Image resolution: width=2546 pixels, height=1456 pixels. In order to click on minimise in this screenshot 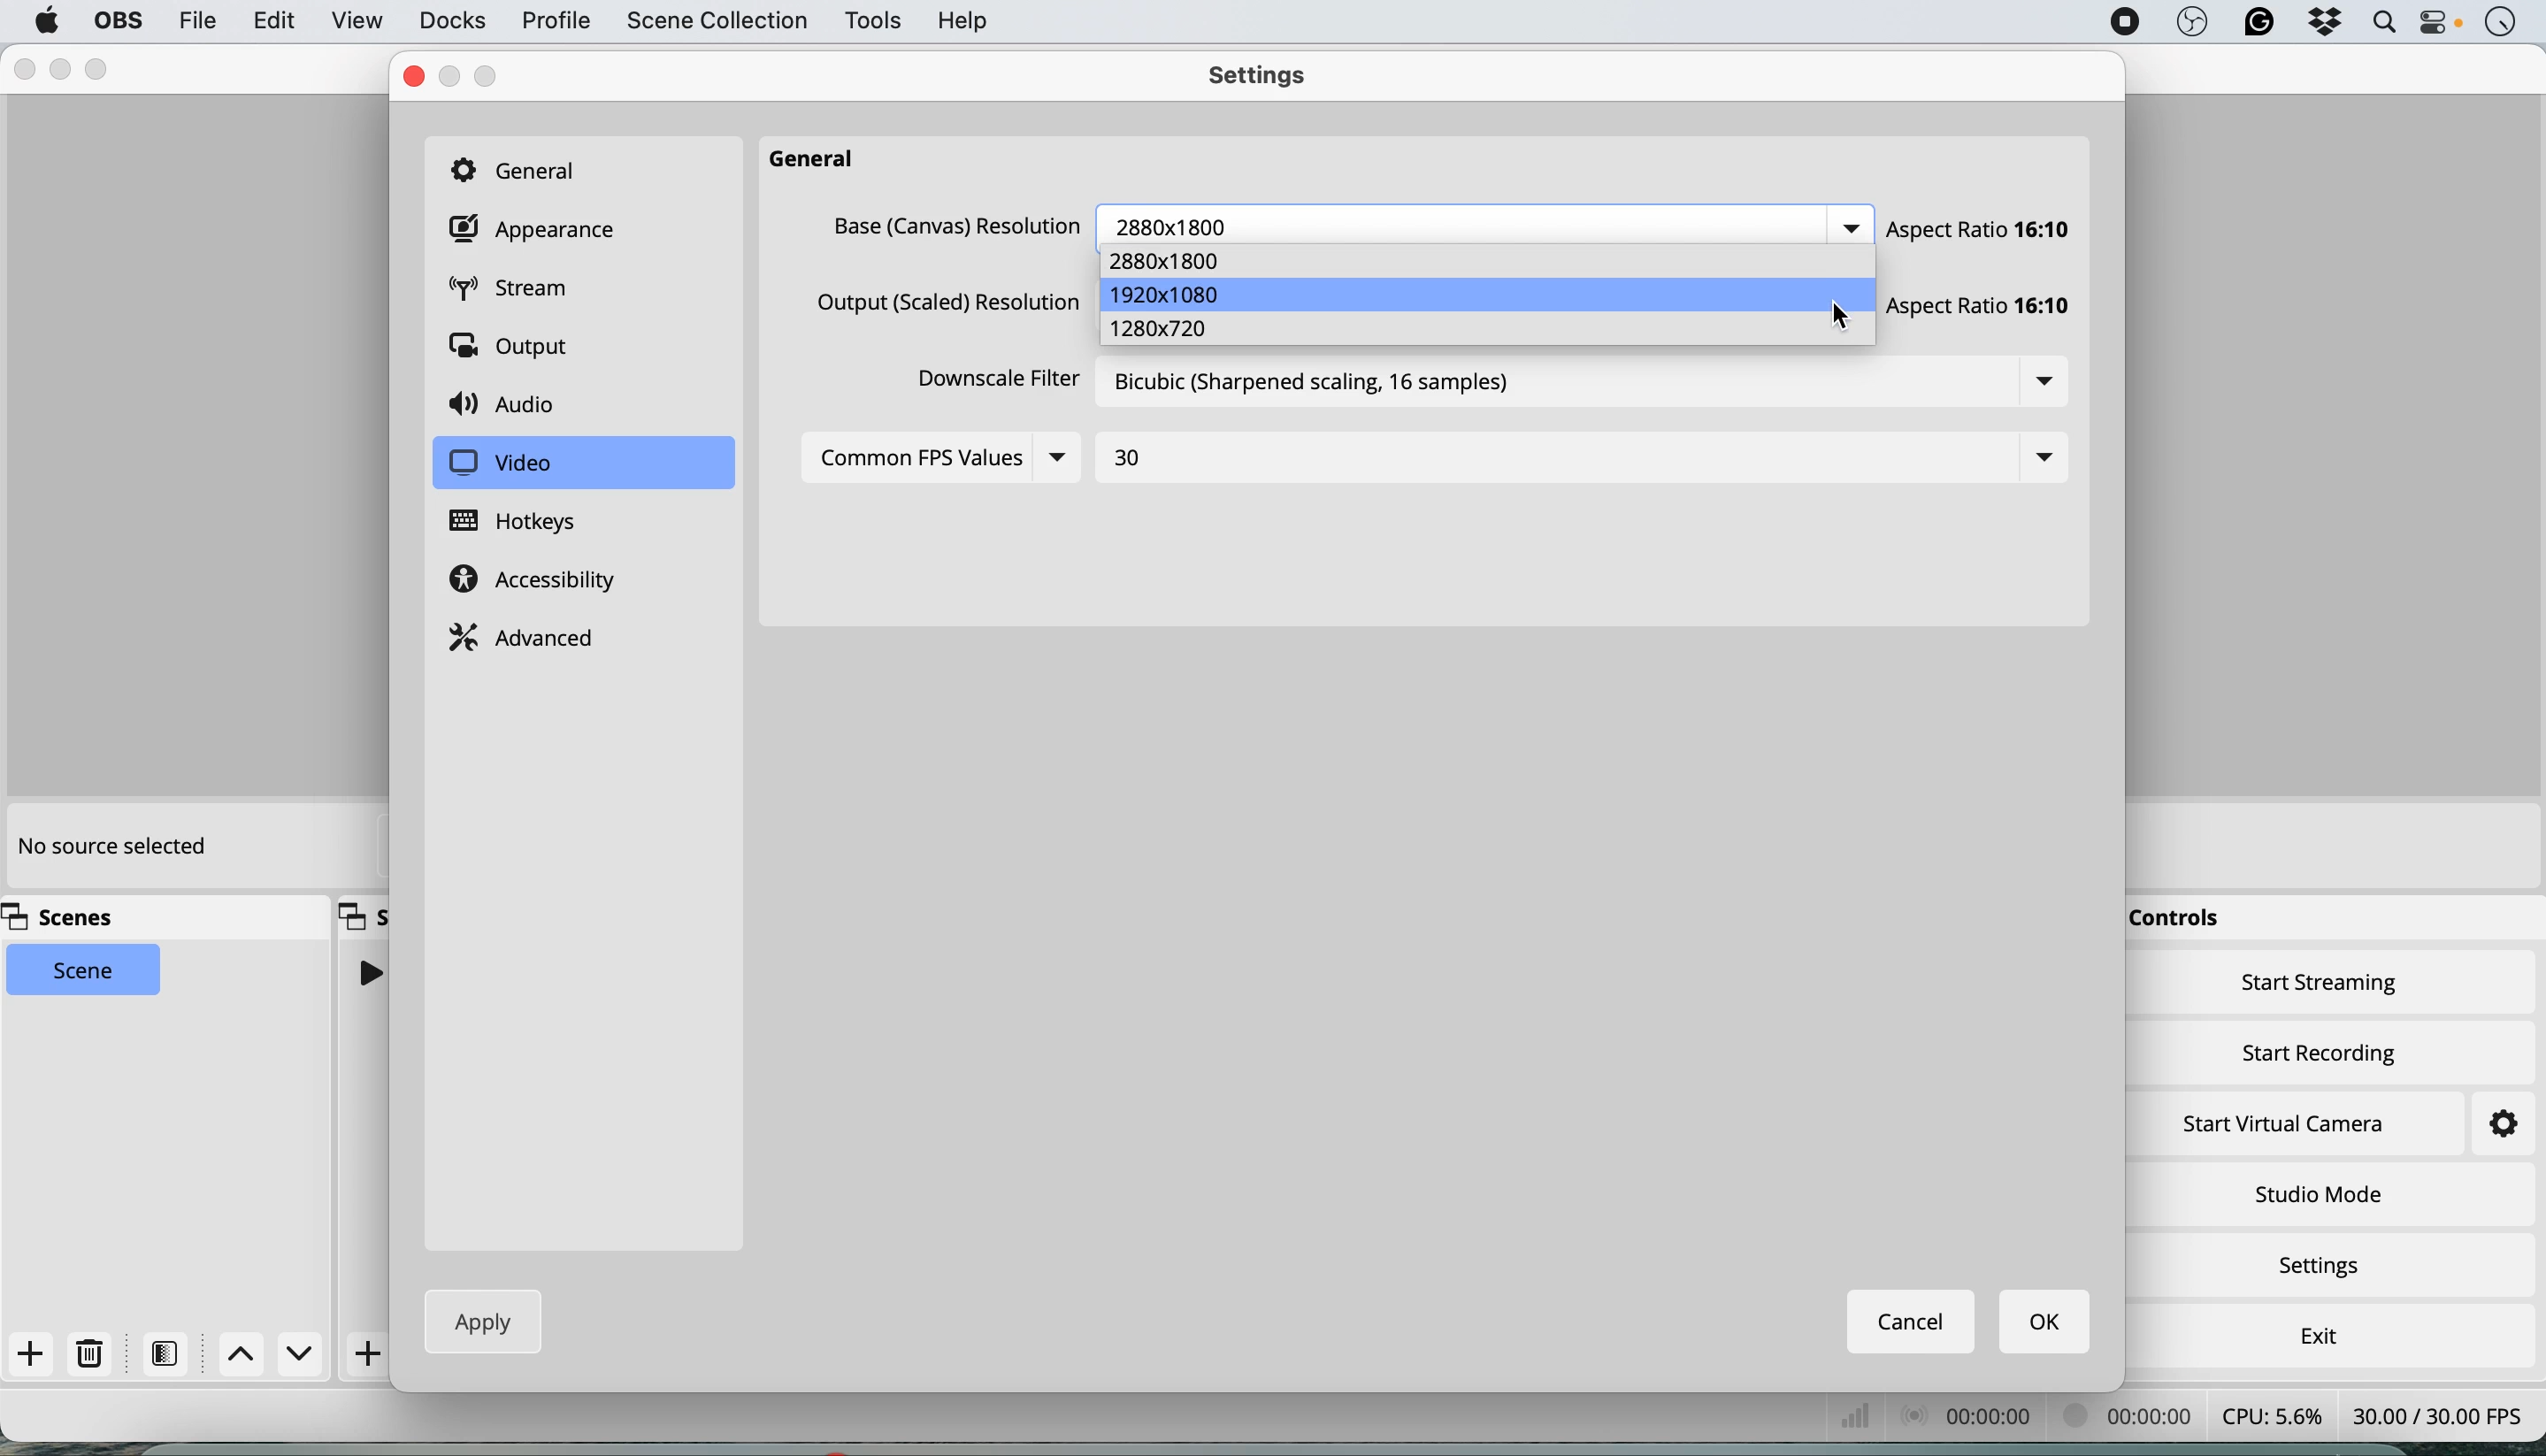, I will do `click(59, 69)`.